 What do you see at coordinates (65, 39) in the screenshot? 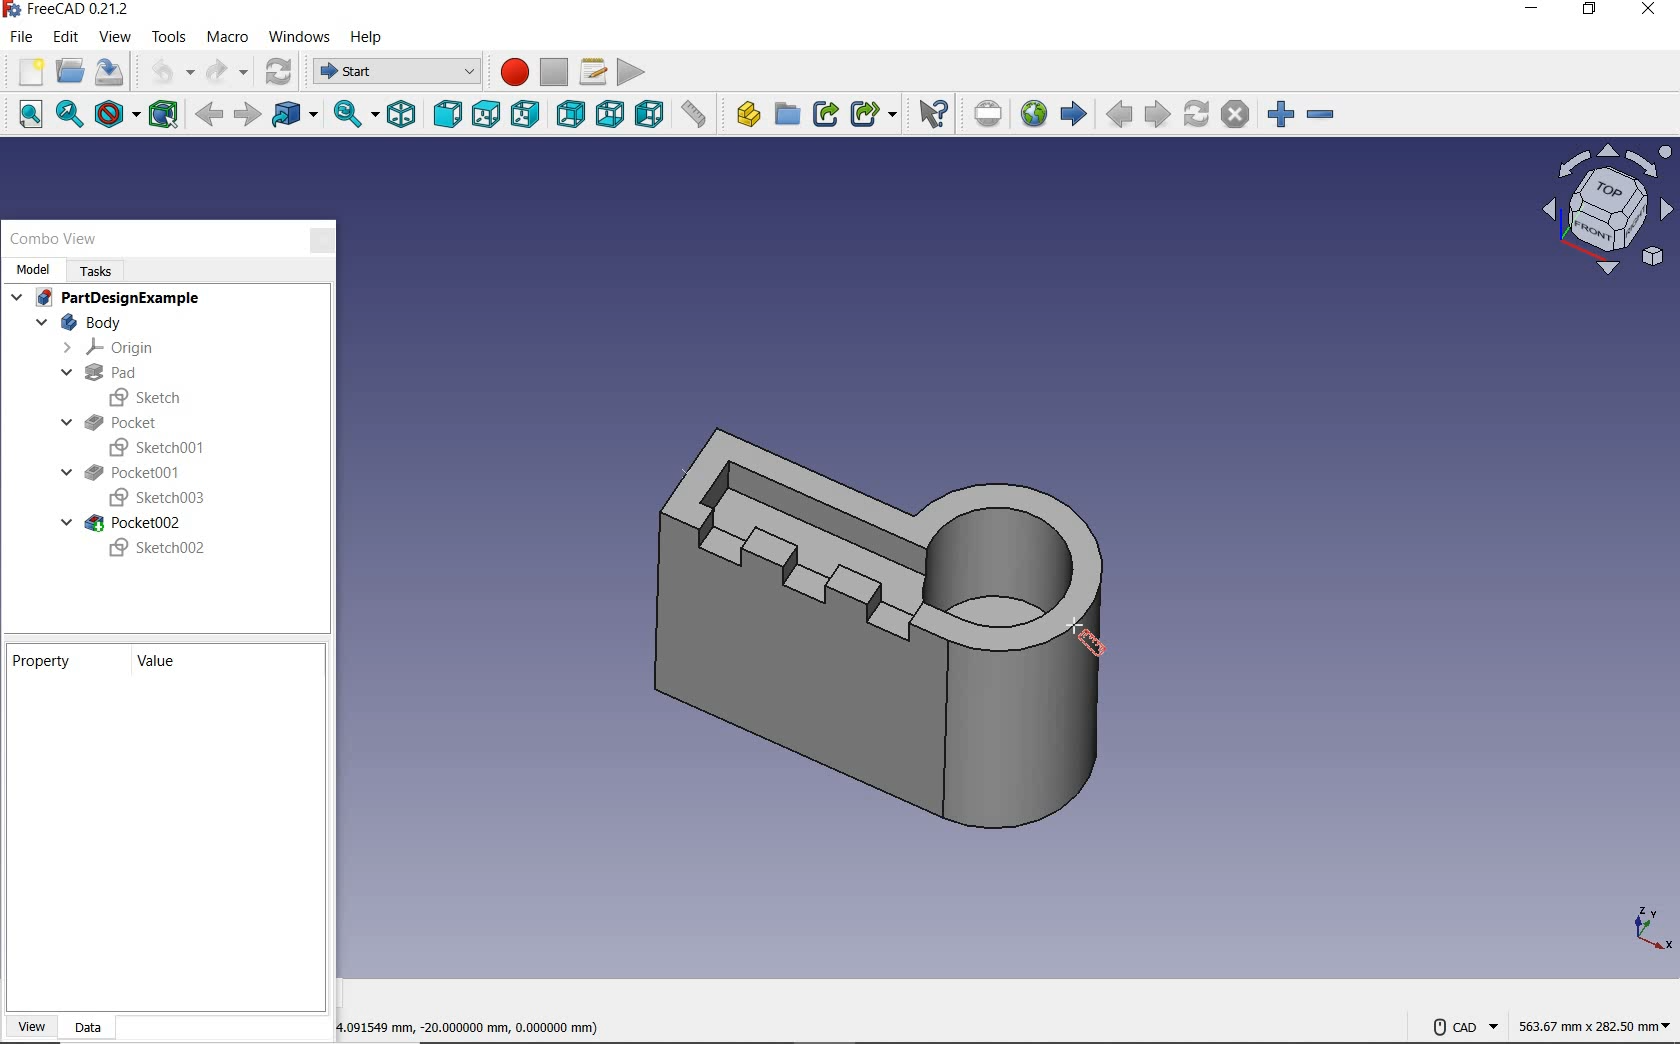
I see `edit` at bounding box center [65, 39].